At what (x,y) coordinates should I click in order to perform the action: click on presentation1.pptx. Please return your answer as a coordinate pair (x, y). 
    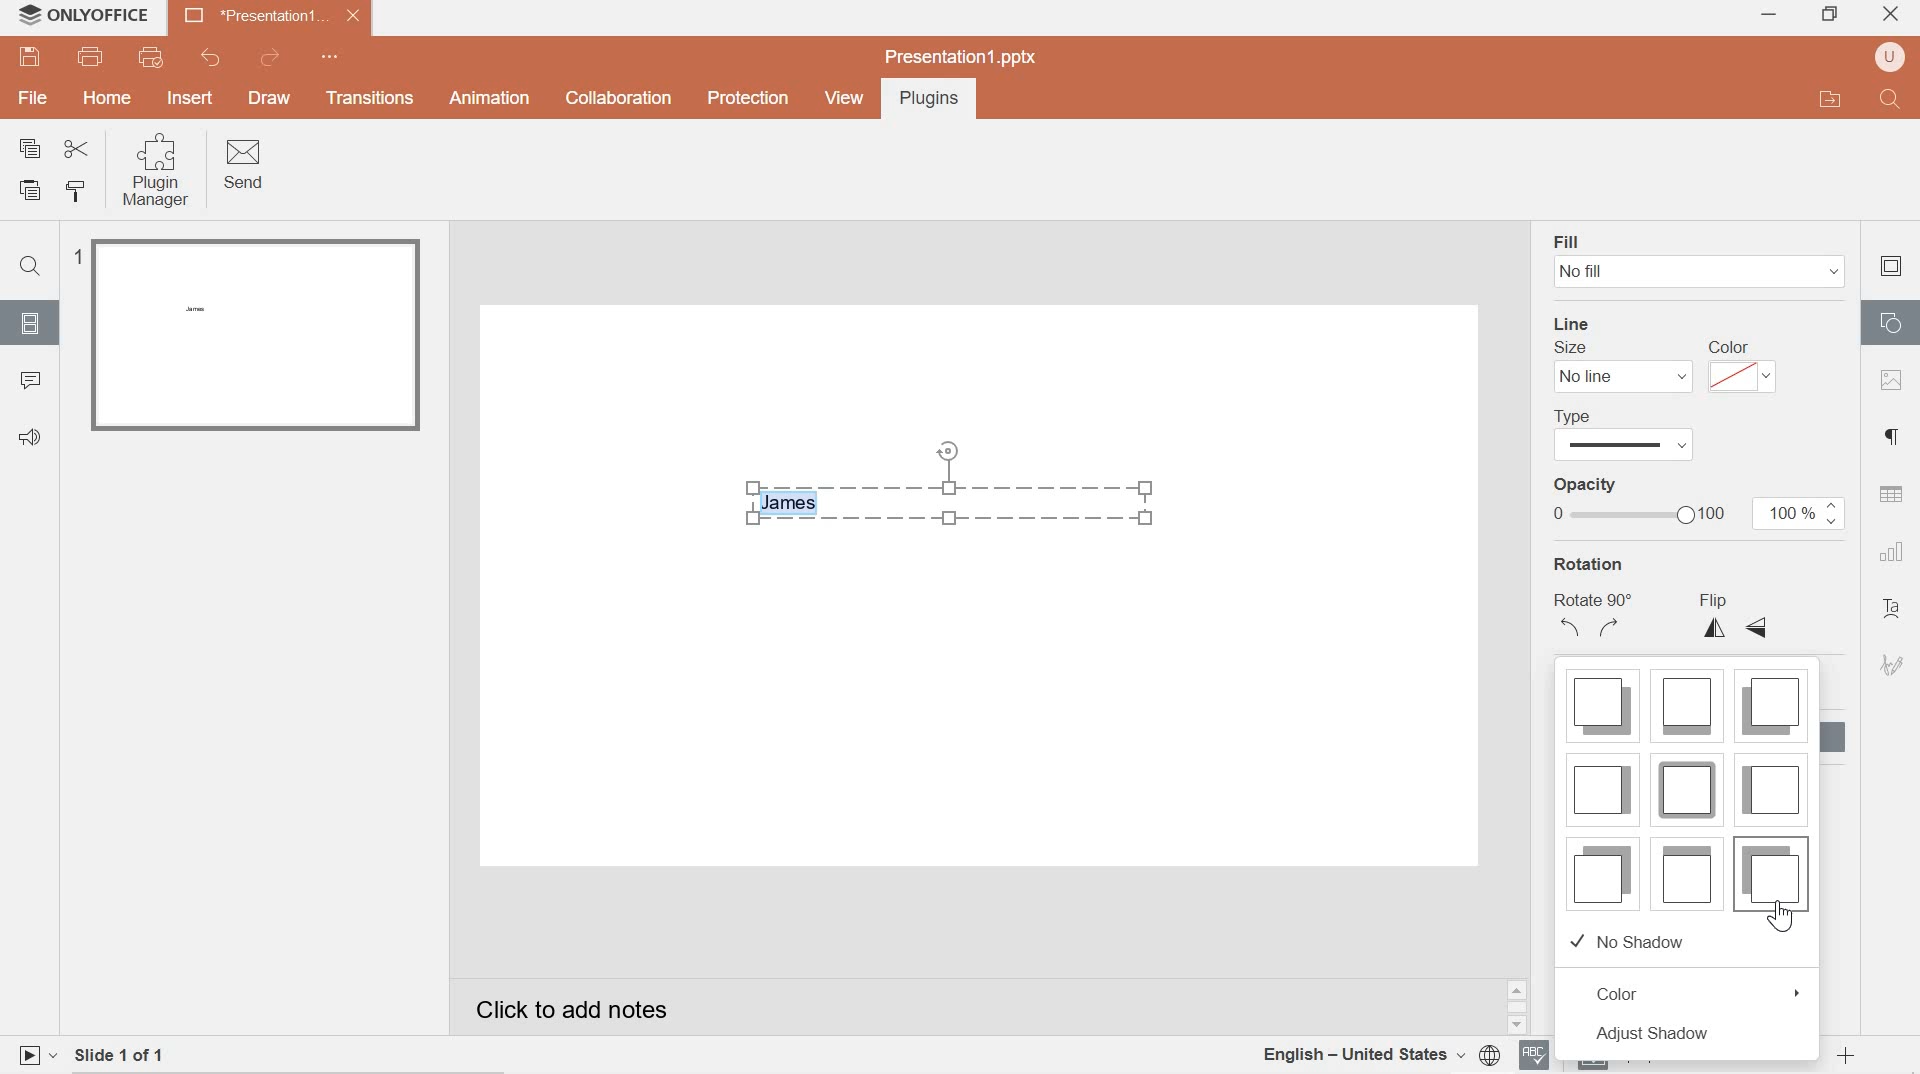
    Looking at the image, I should click on (960, 55).